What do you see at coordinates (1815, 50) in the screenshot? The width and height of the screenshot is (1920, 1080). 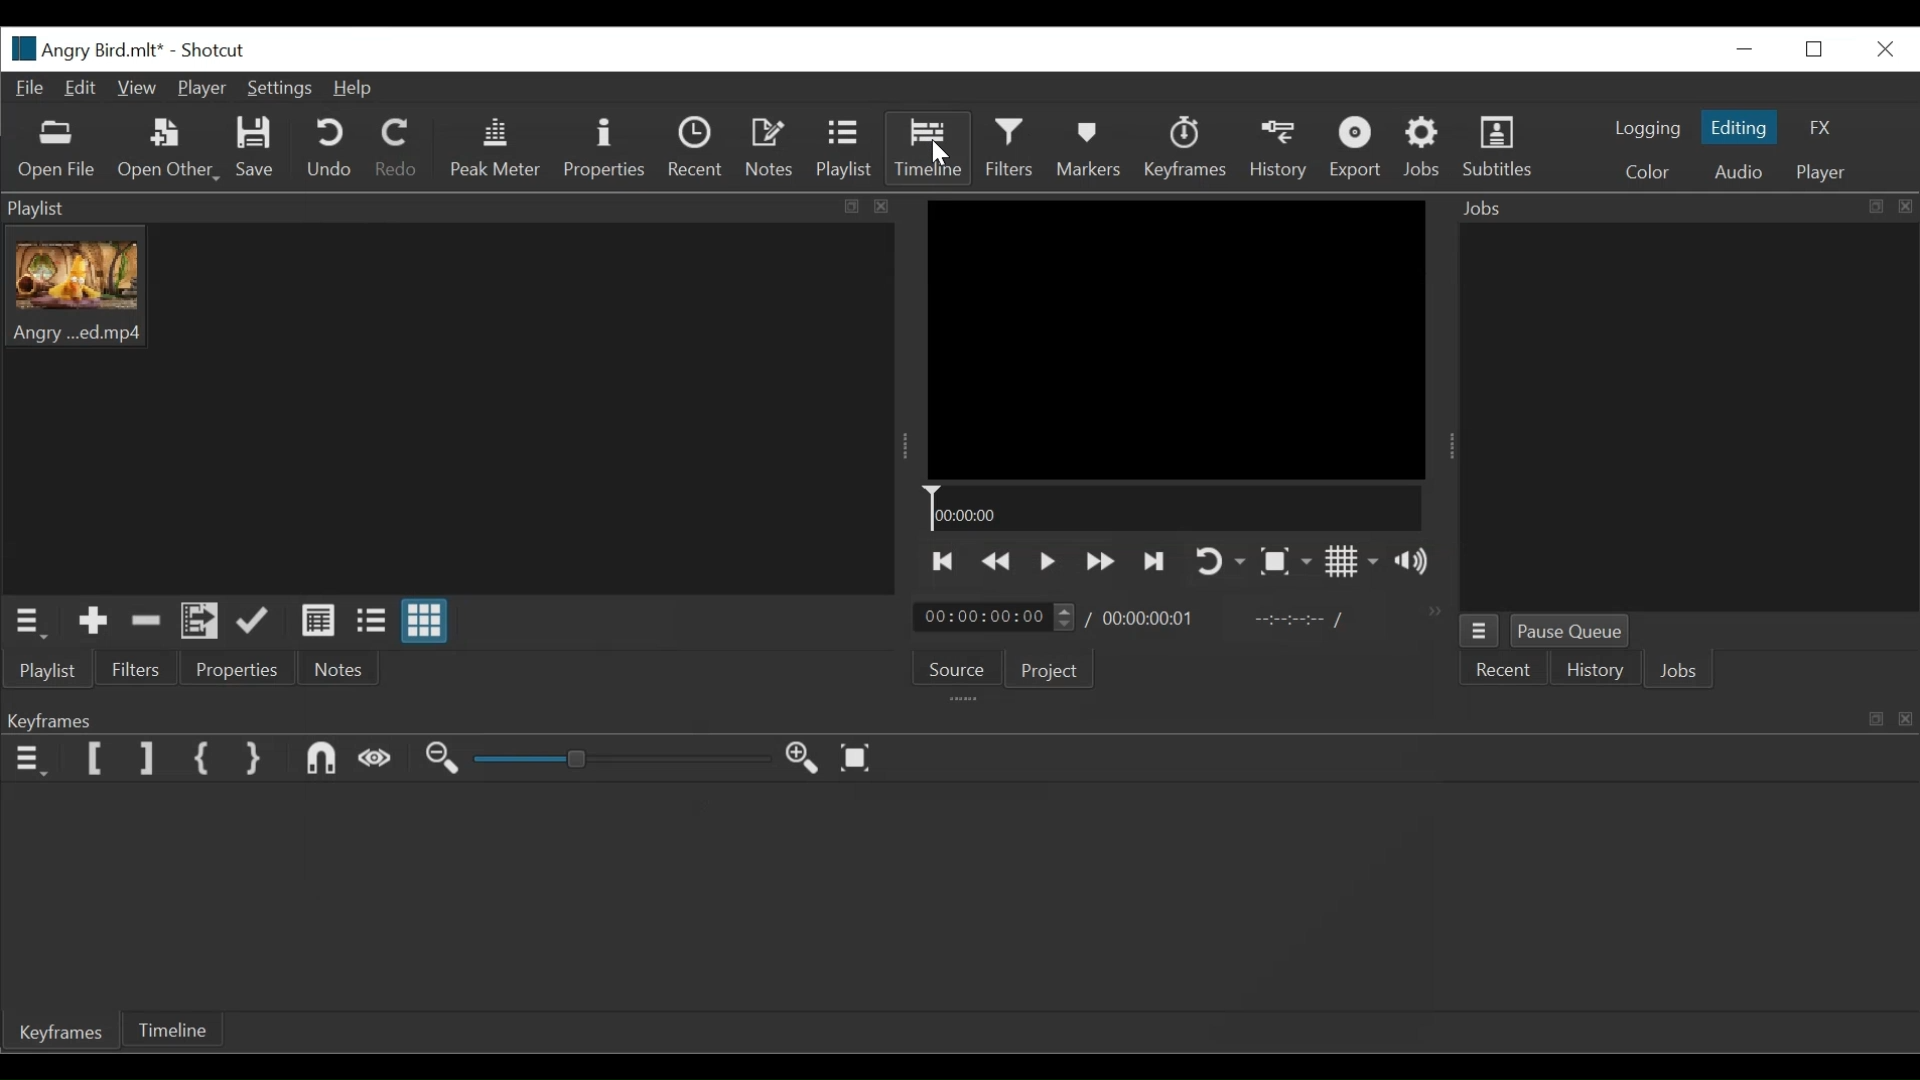 I see `Restore` at bounding box center [1815, 50].